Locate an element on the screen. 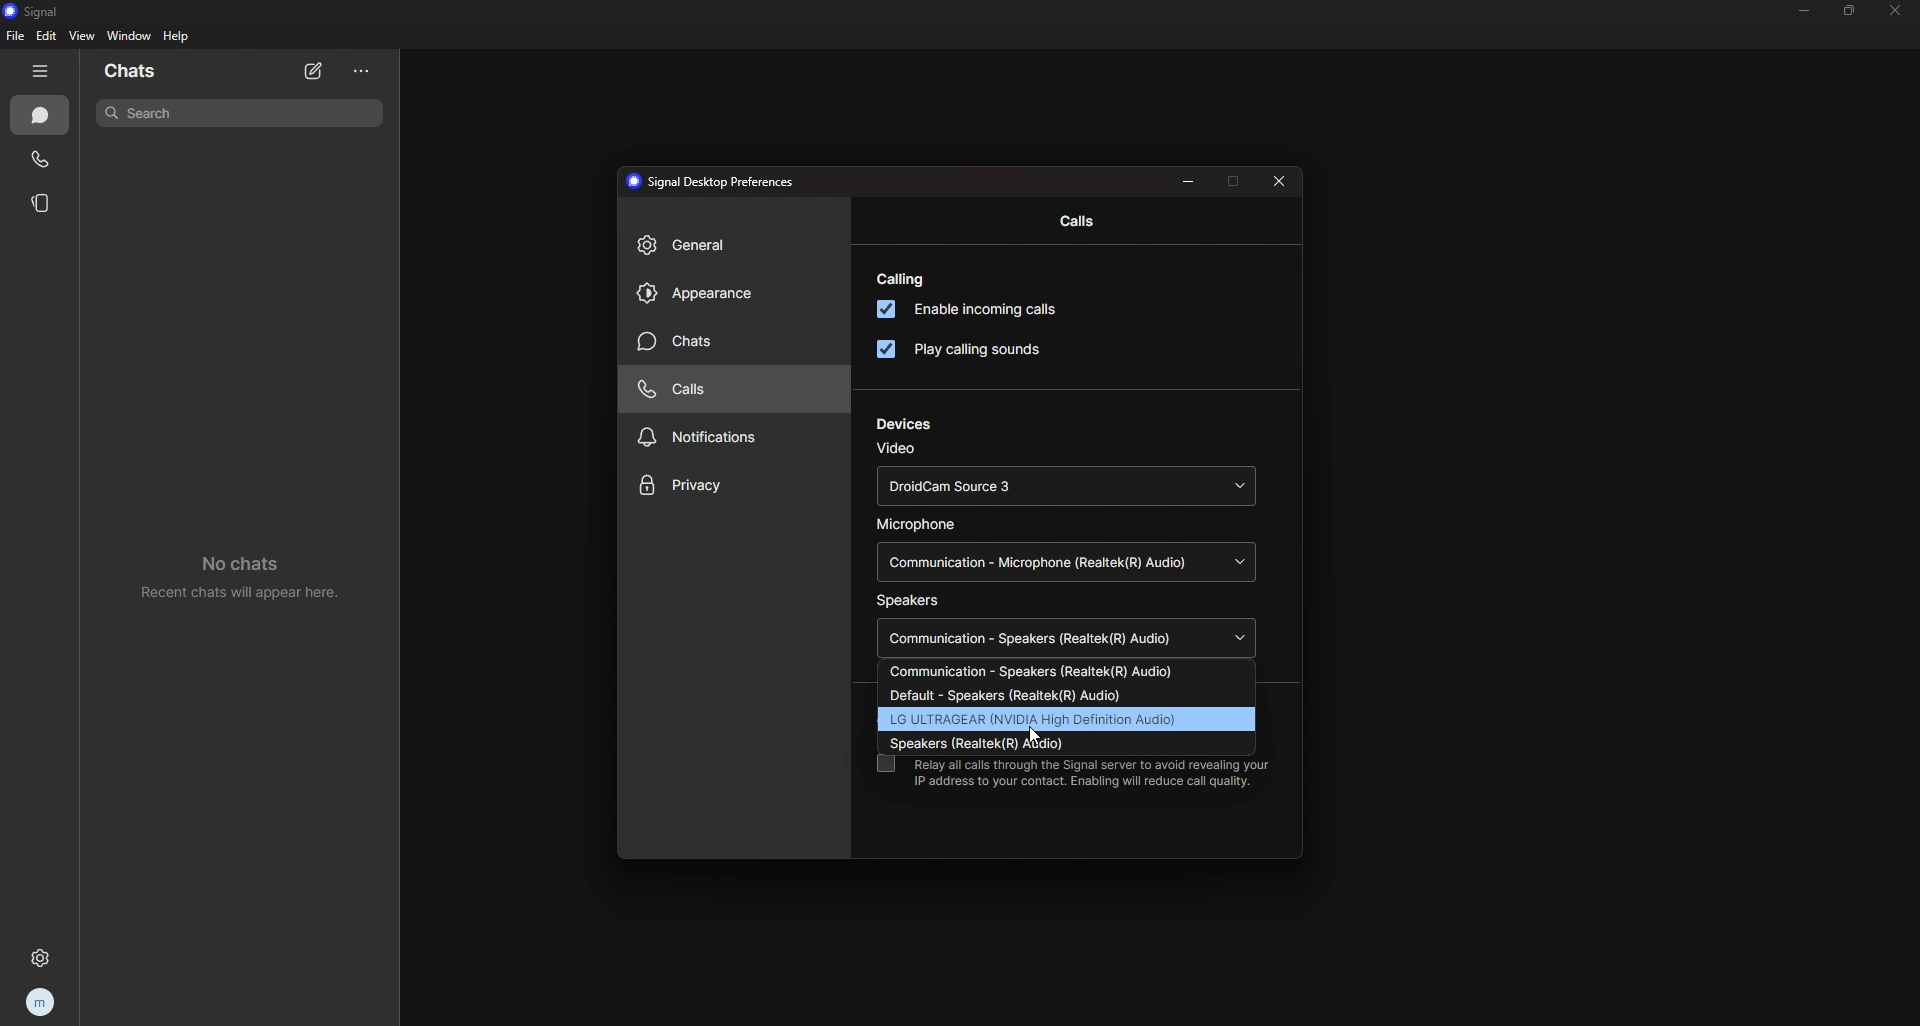  calls is located at coordinates (1085, 221).